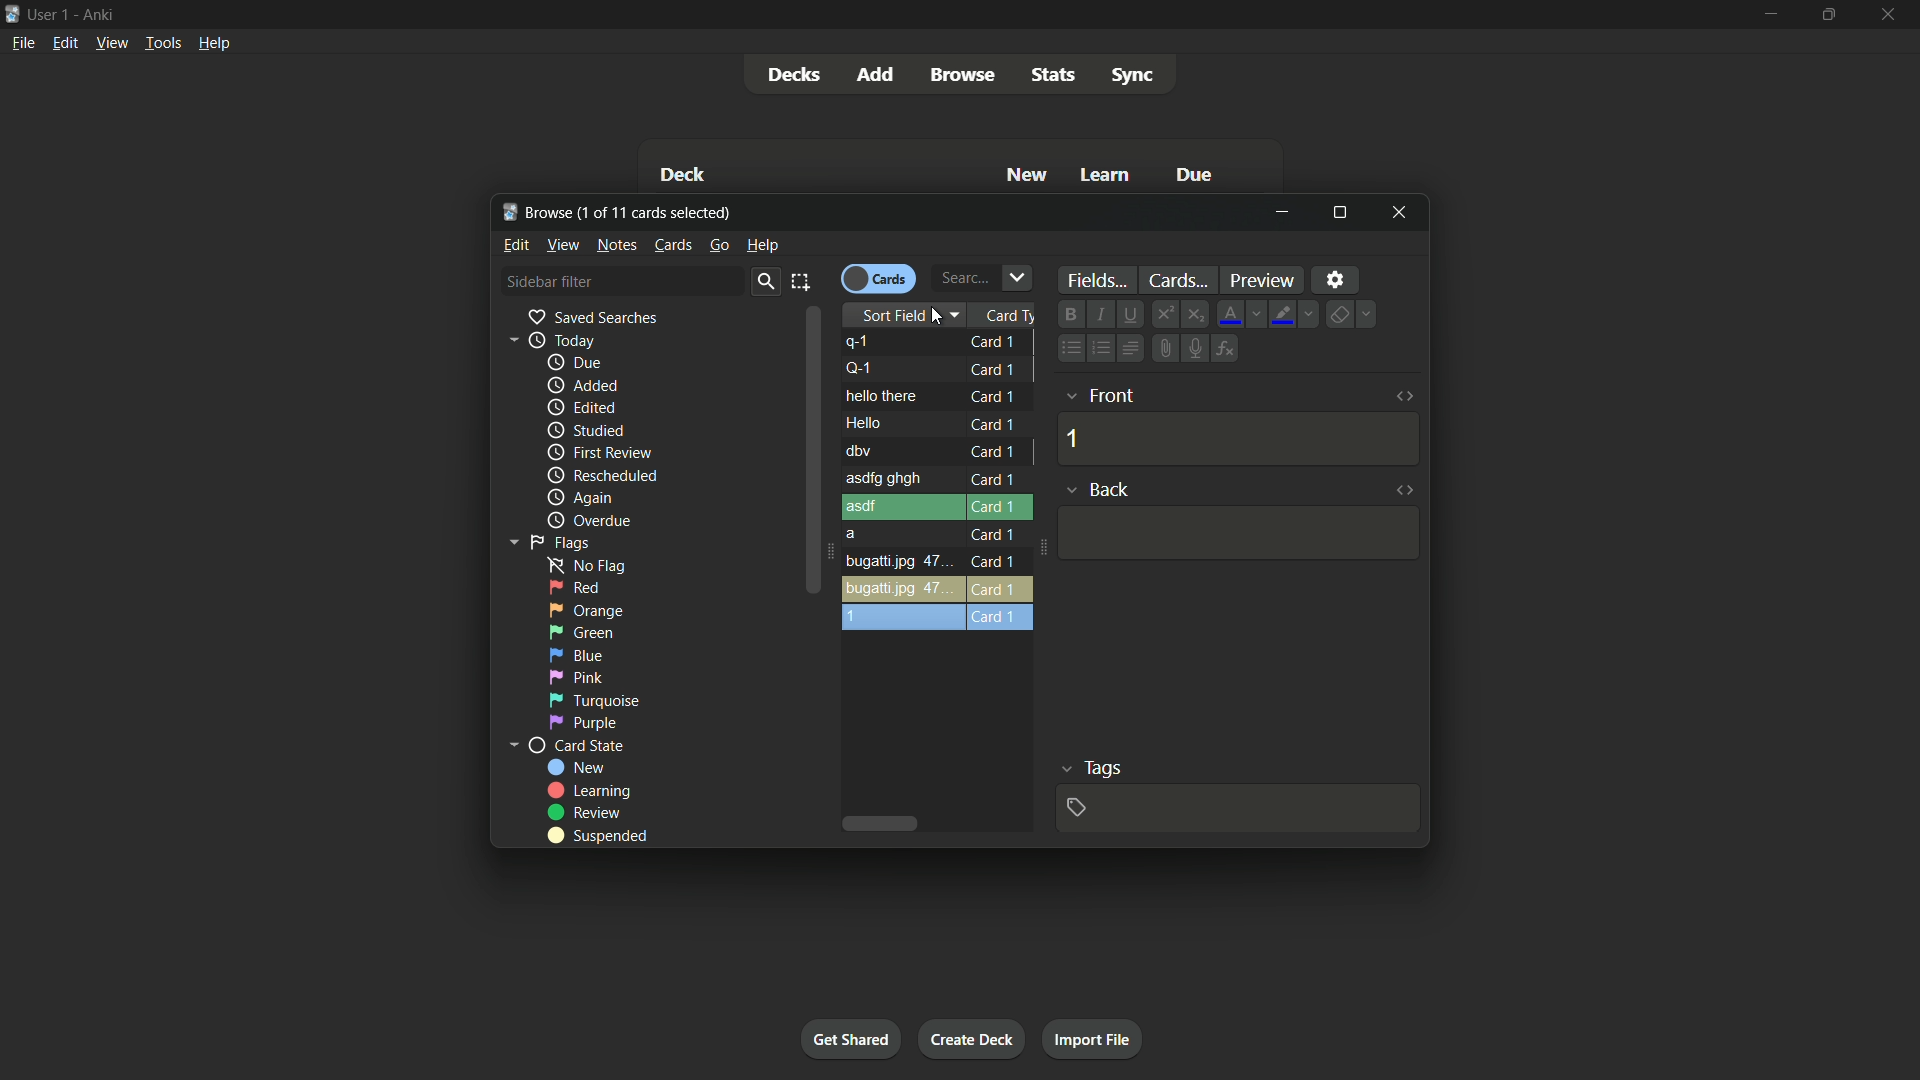 The height and width of the screenshot is (1080, 1920). What do you see at coordinates (982, 277) in the screenshot?
I see `search` at bounding box center [982, 277].